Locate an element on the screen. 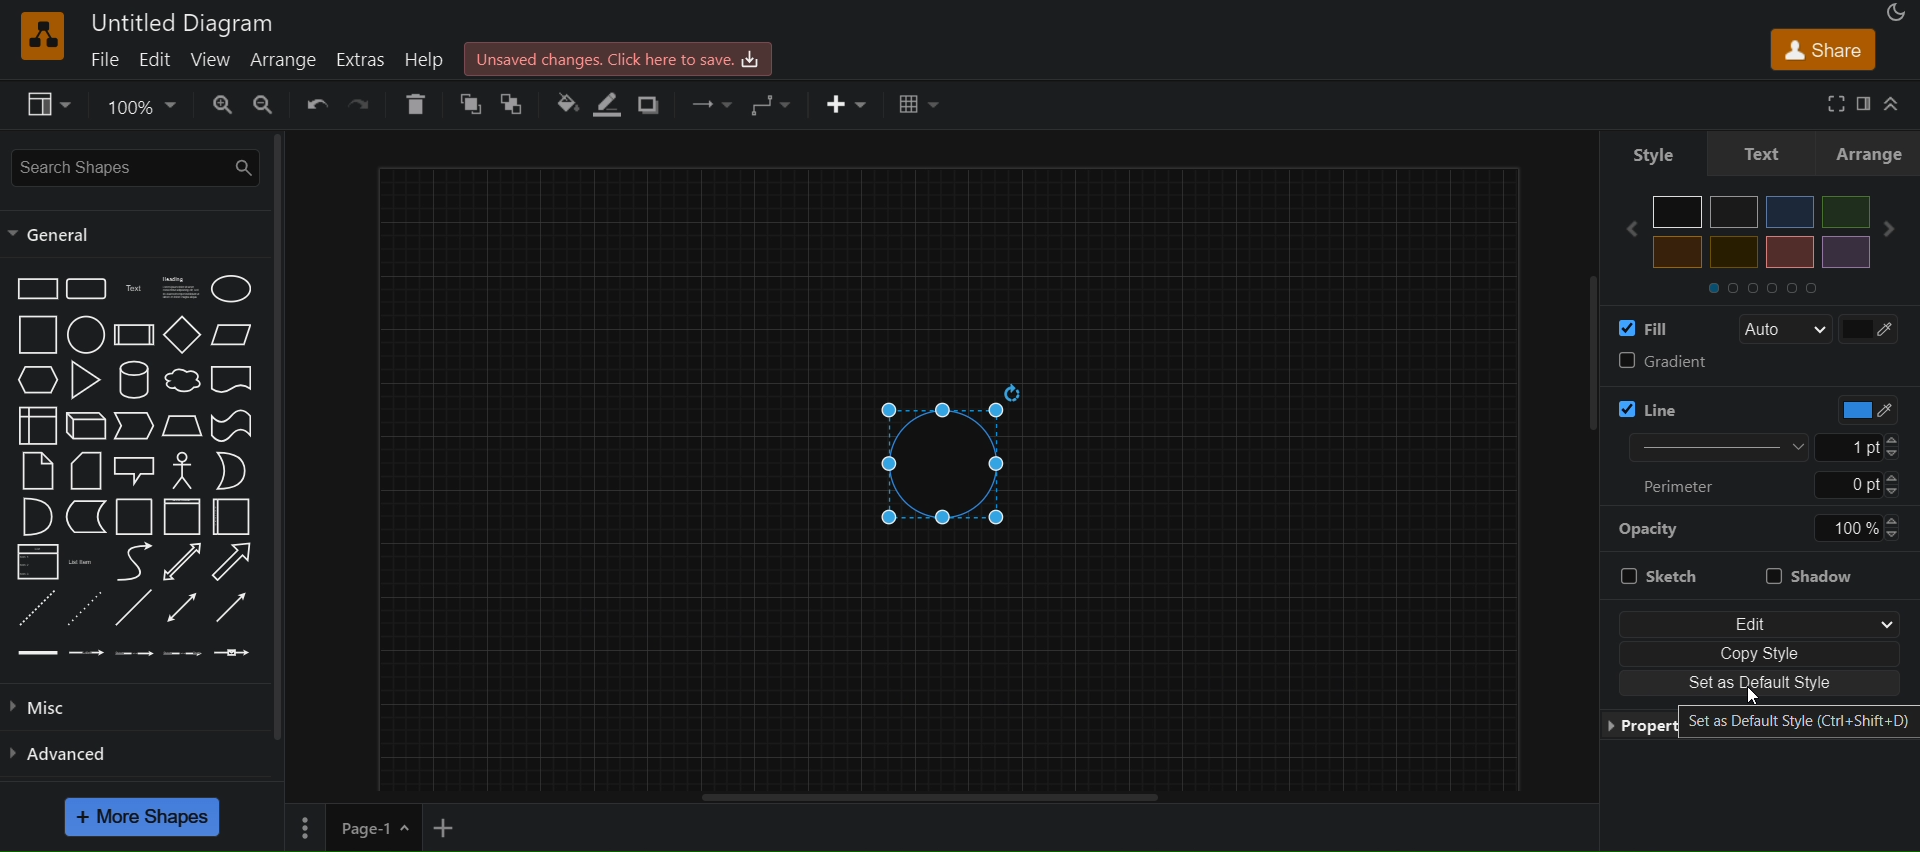  fill color is located at coordinates (564, 102).